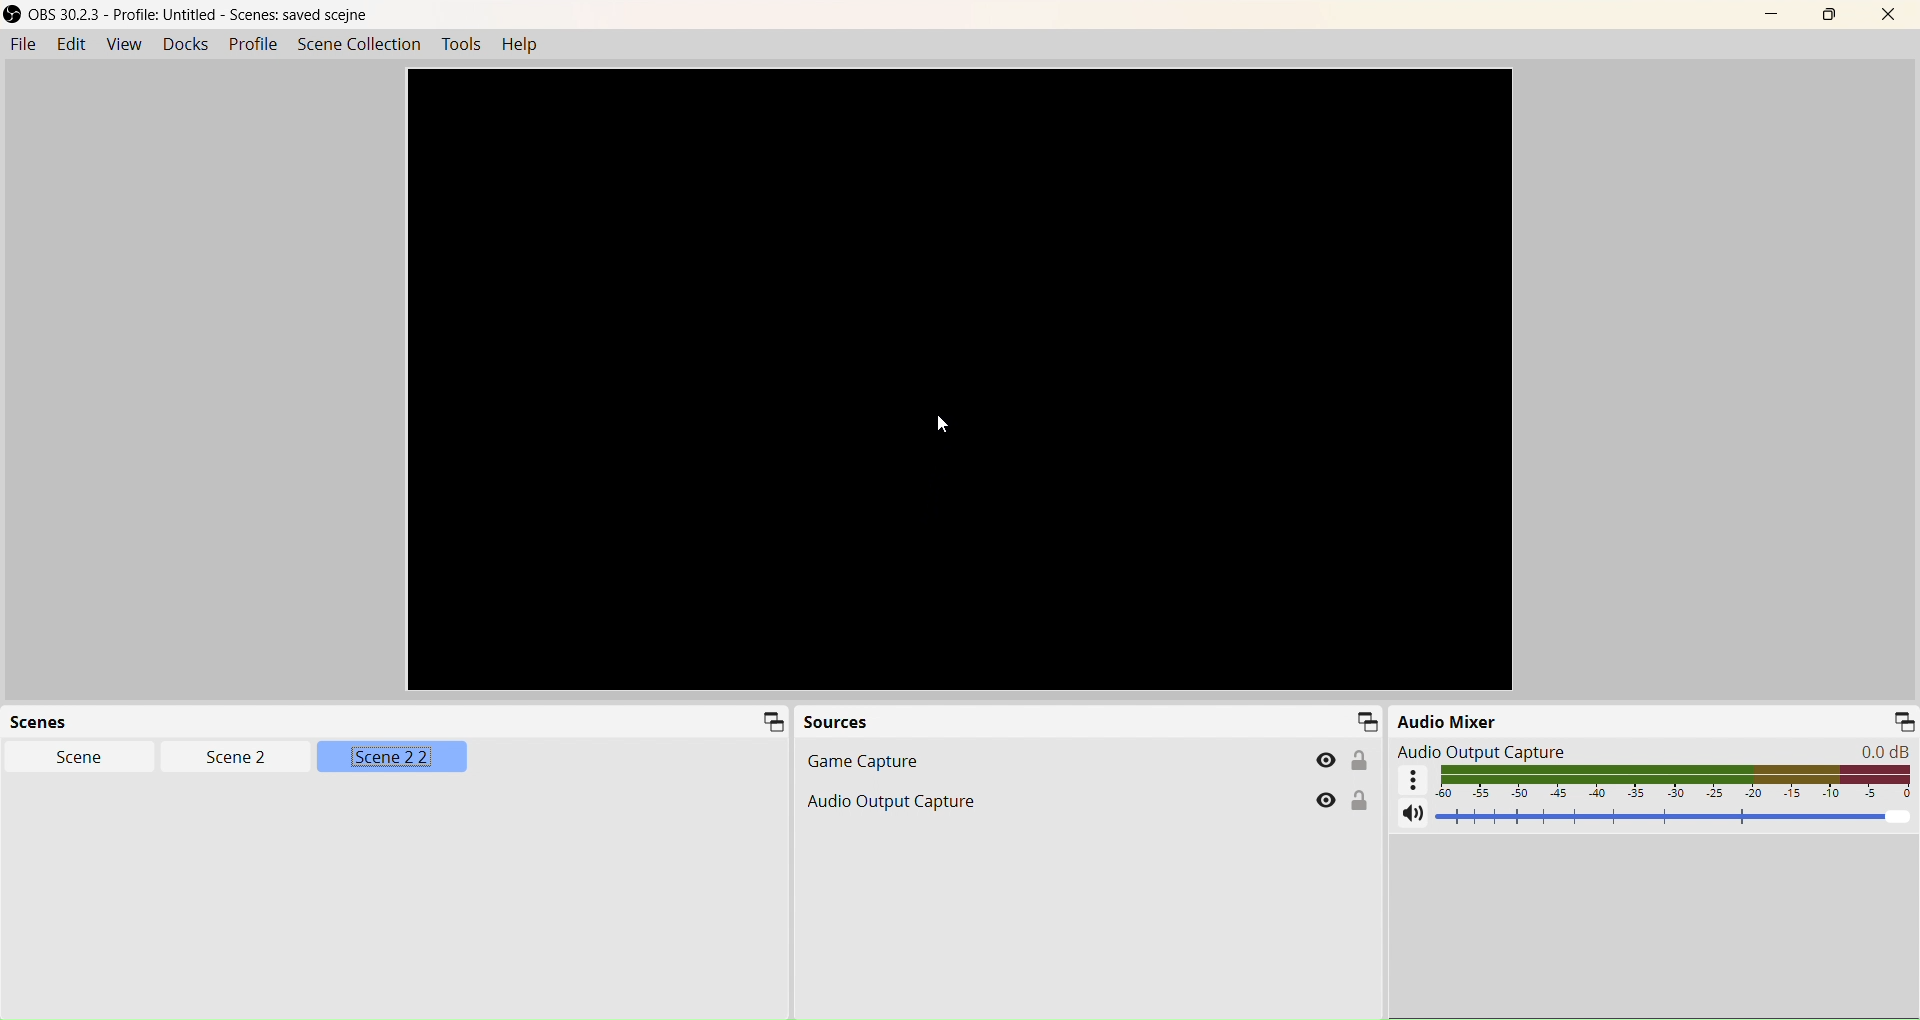 Image resolution: width=1920 pixels, height=1020 pixels. I want to click on Lock, so click(1359, 759).